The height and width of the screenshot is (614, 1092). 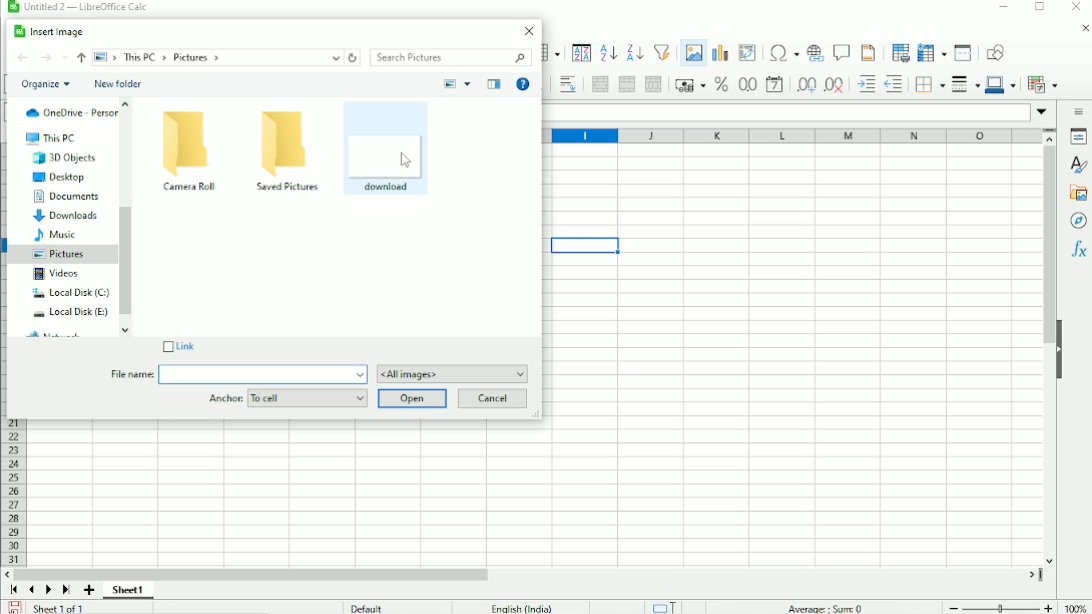 What do you see at coordinates (23, 58) in the screenshot?
I see `Back` at bounding box center [23, 58].